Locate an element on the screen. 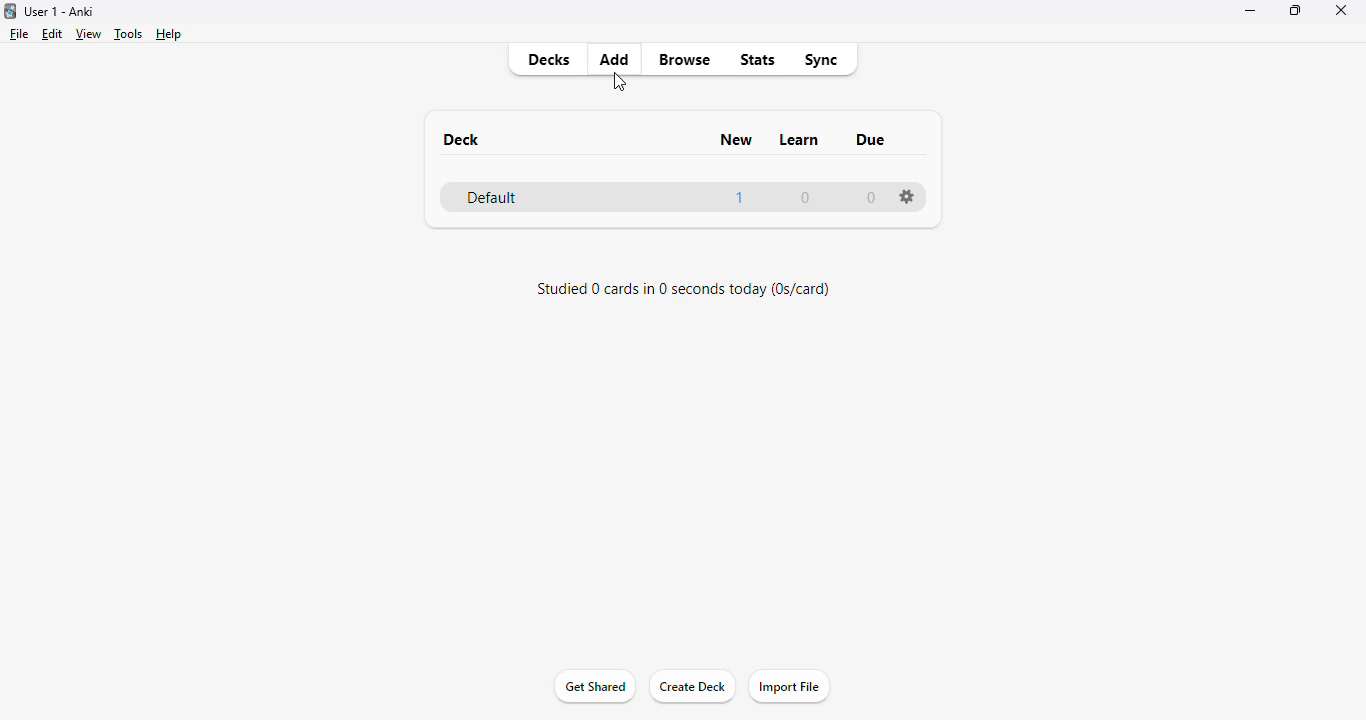 The width and height of the screenshot is (1366, 720). due is located at coordinates (870, 140).